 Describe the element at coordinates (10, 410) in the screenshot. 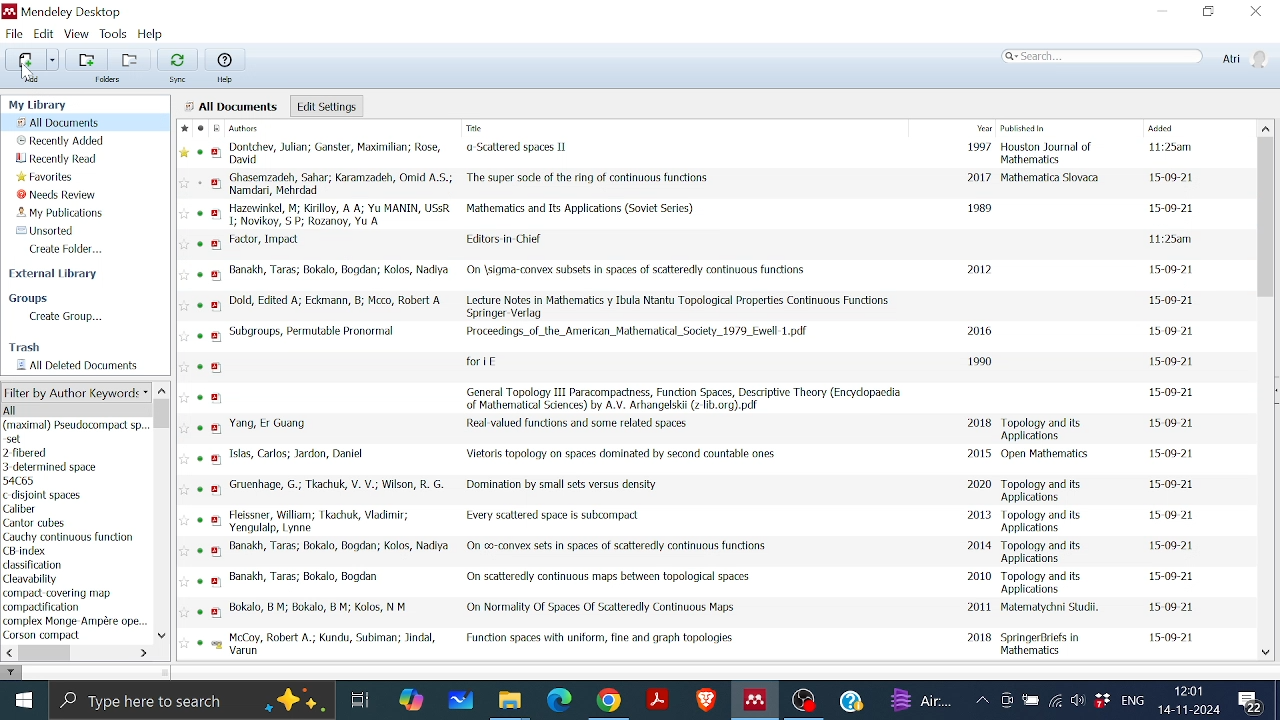

I see `all author keywords` at that location.